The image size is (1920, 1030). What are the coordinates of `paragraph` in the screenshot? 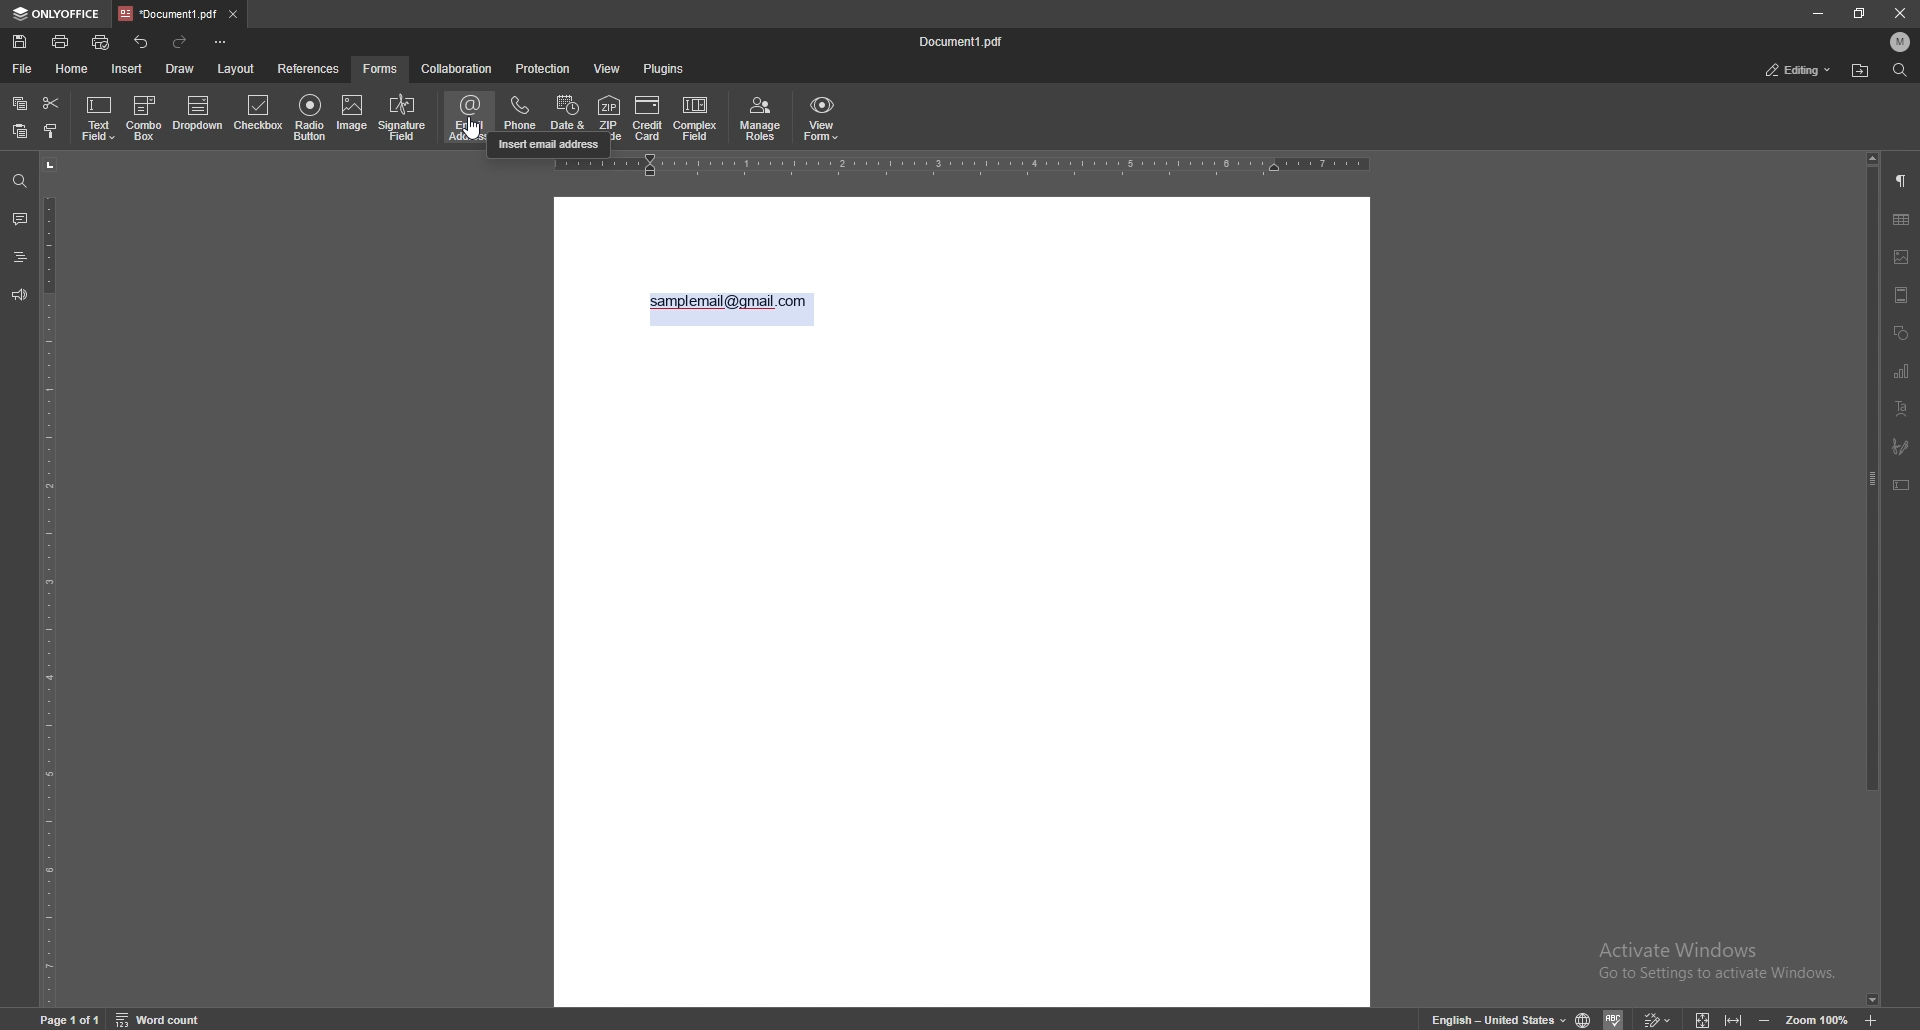 It's located at (1902, 179).